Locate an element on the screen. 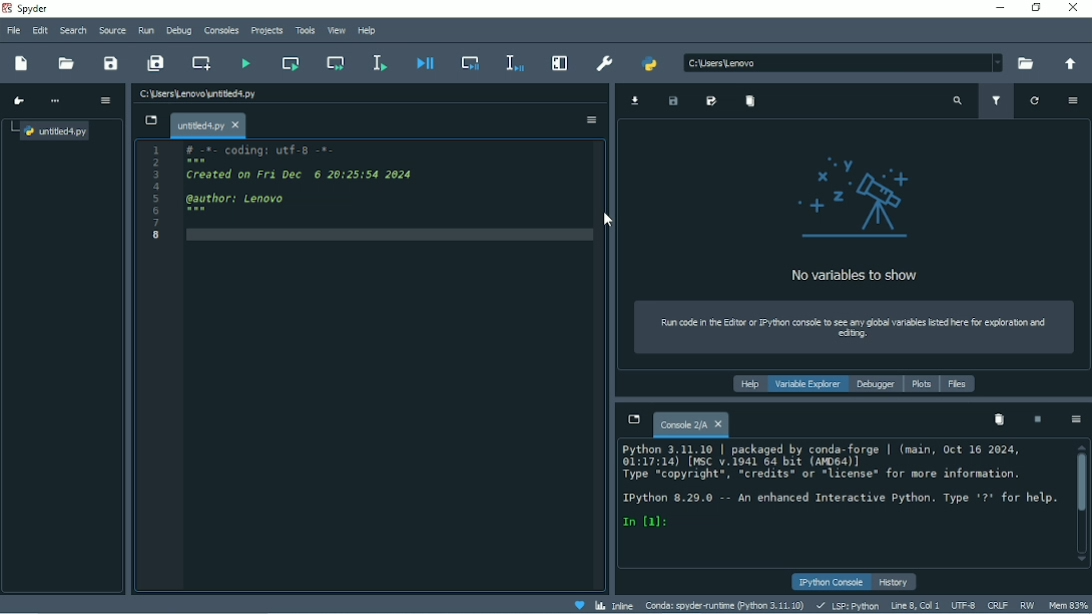  Vertical scrollbar is located at coordinates (1082, 486).